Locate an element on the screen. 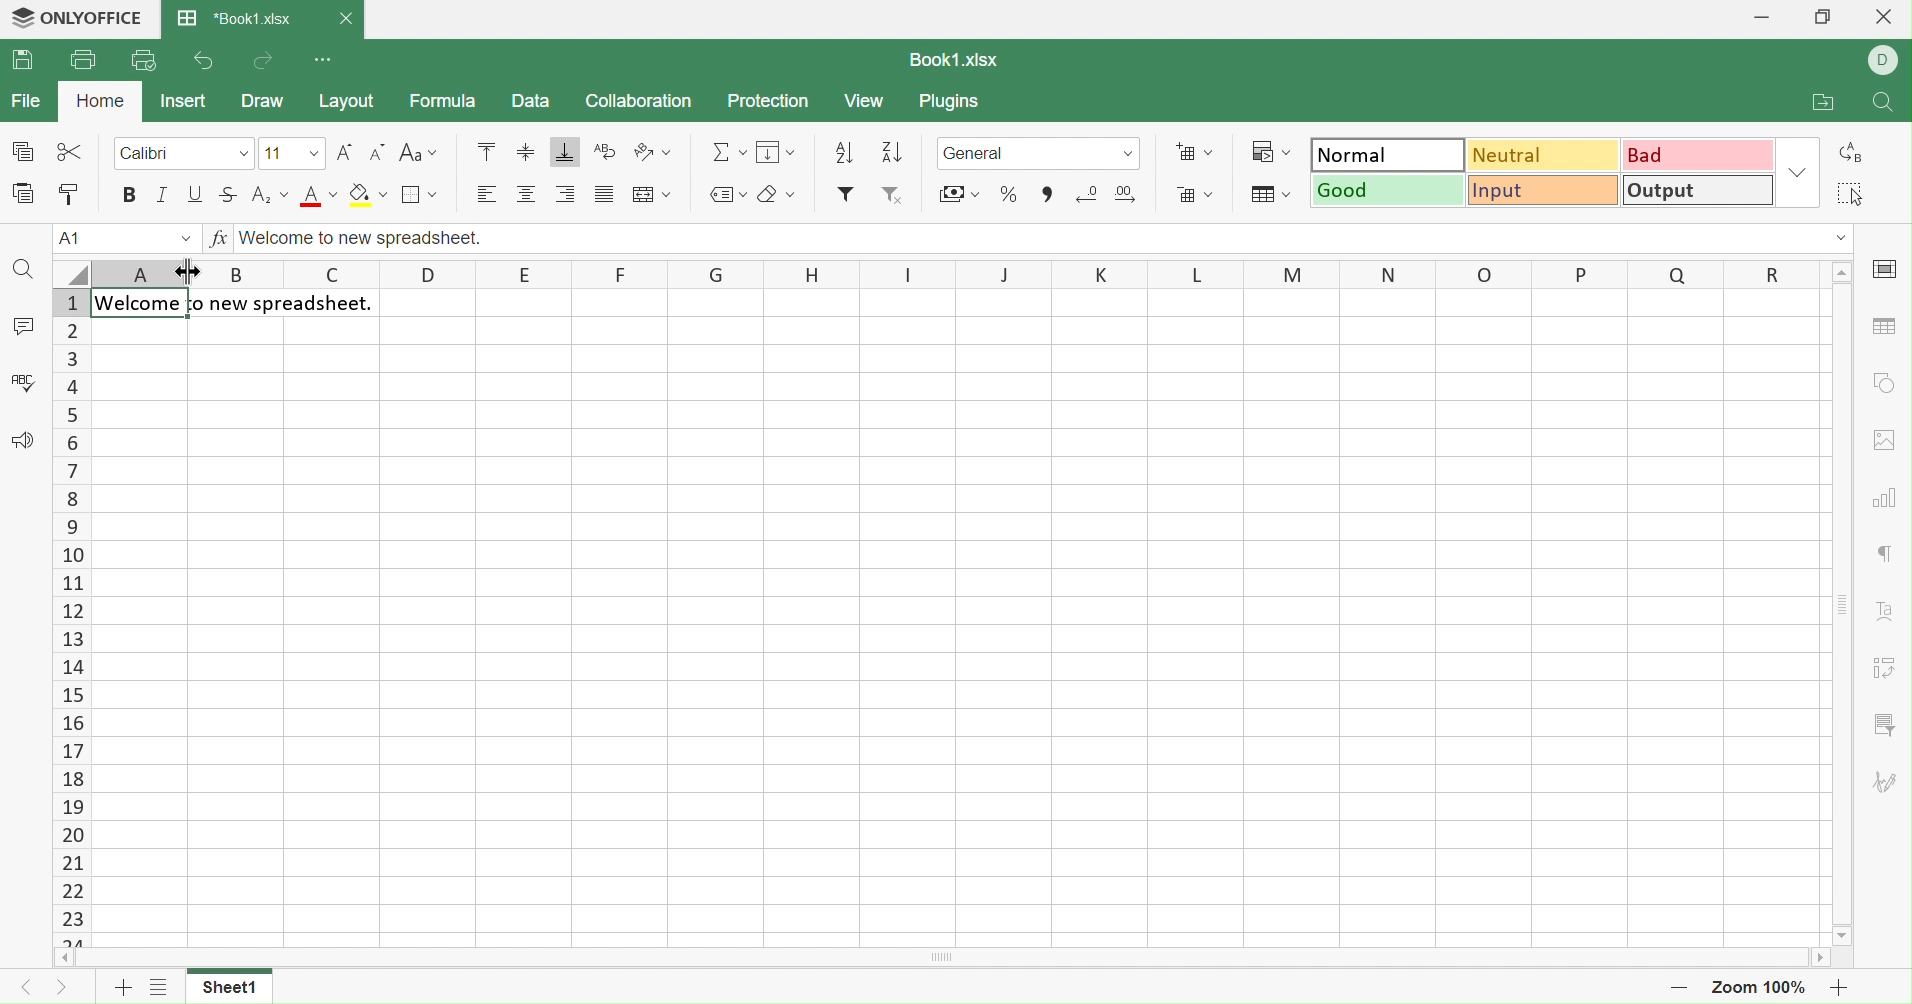  General is located at coordinates (1039, 151).